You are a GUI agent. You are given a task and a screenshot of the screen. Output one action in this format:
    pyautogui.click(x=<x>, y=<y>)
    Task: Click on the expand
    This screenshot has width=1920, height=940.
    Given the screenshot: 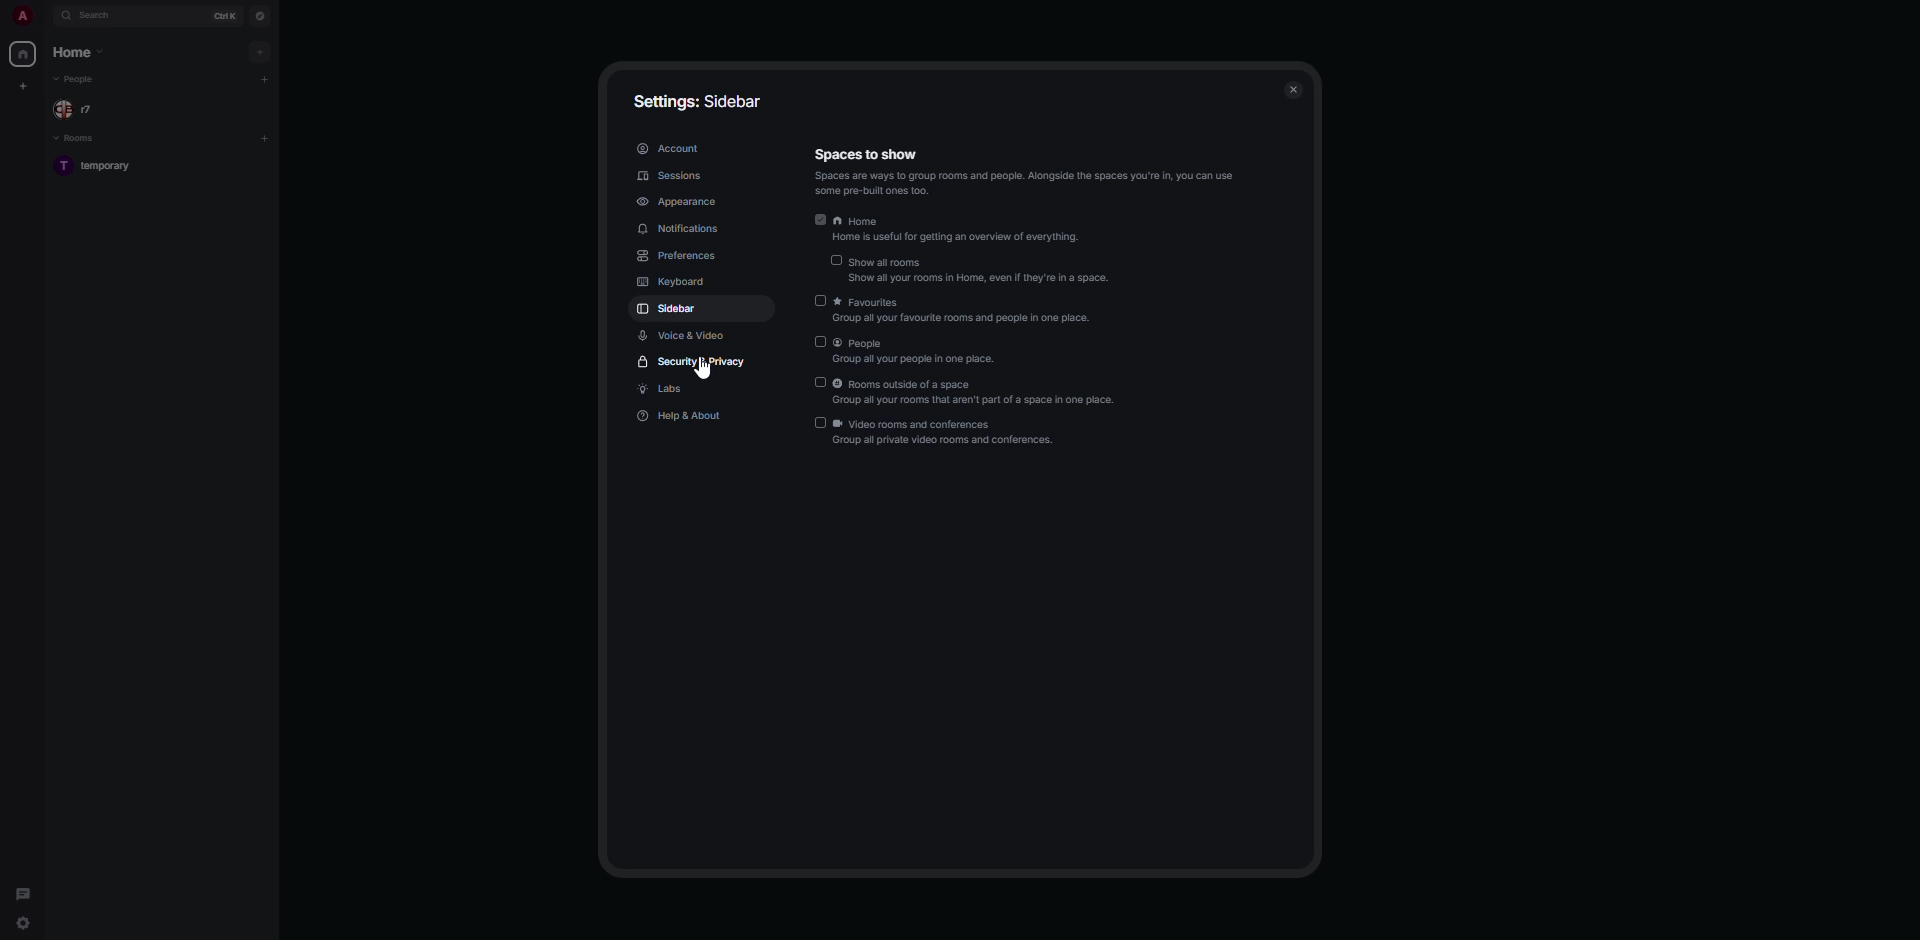 What is the action you would take?
    pyautogui.click(x=45, y=17)
    